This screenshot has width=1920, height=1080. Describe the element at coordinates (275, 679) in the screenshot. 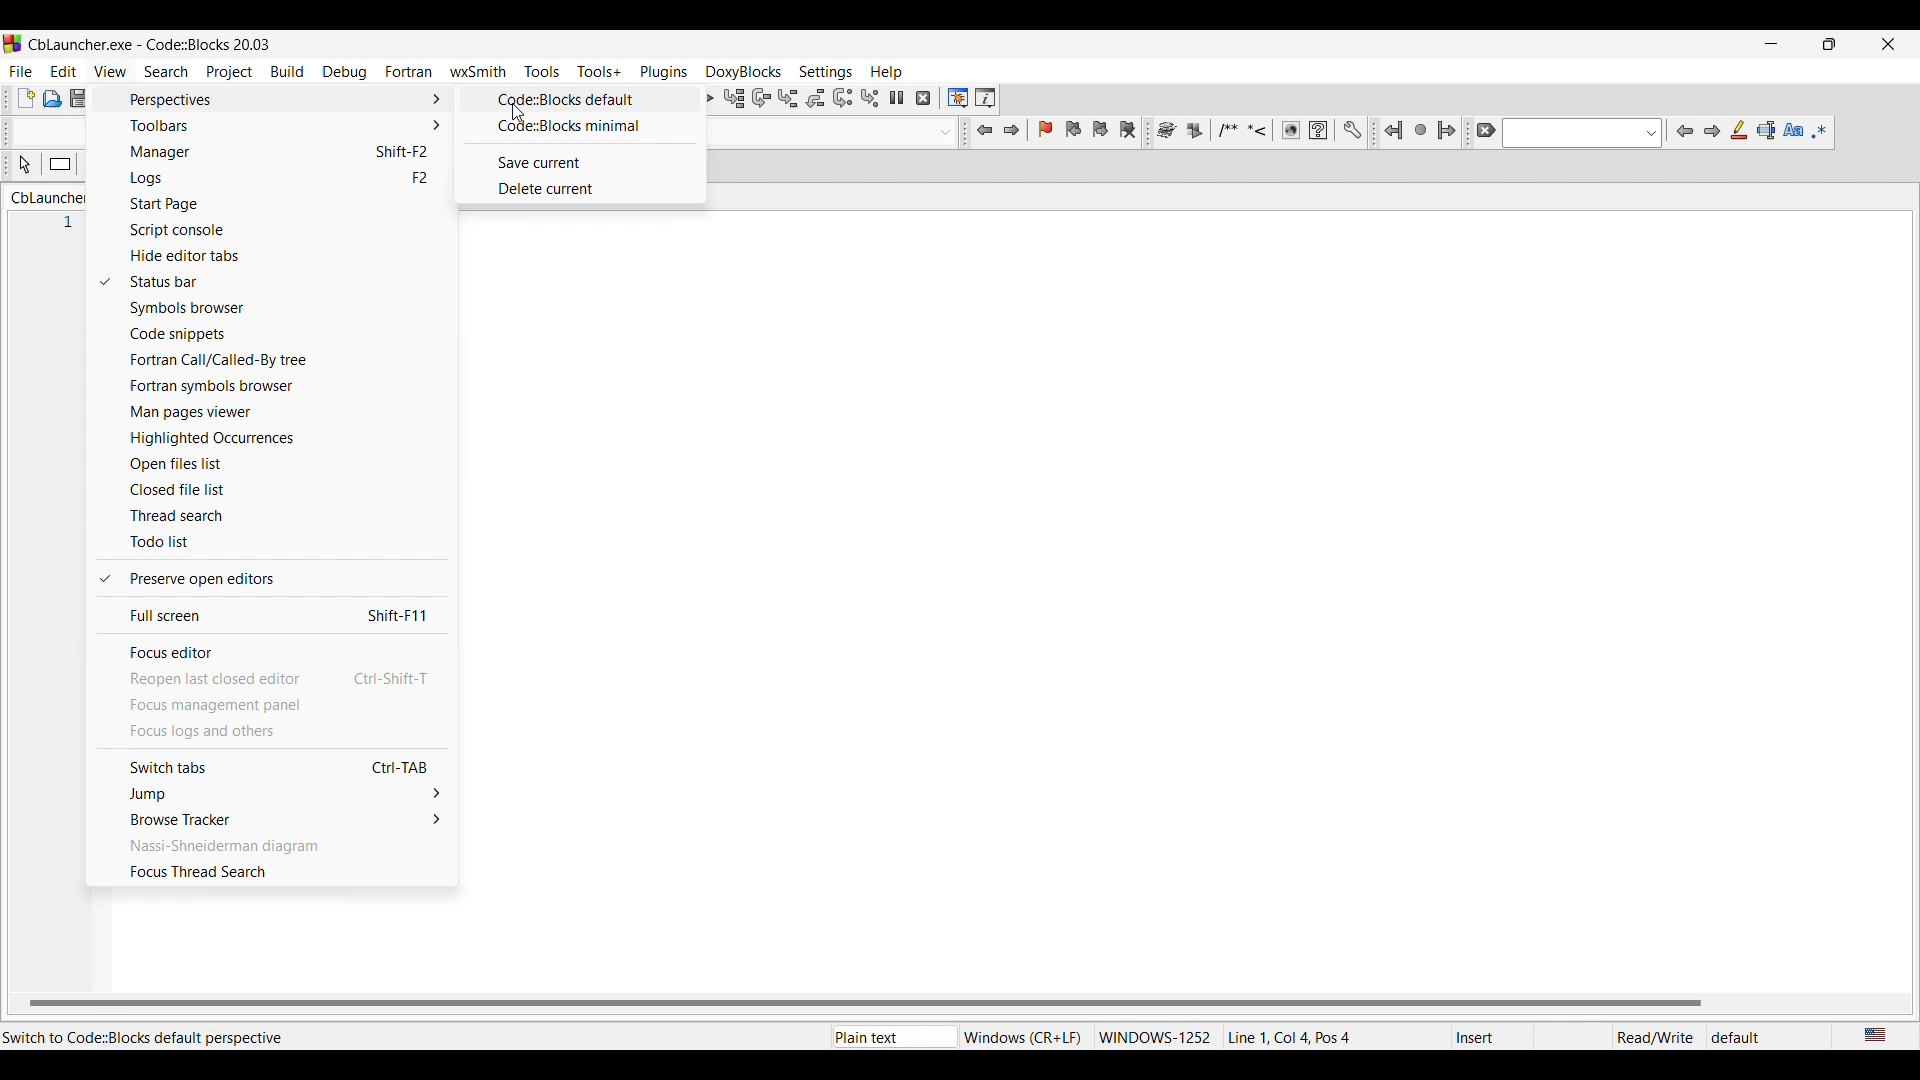

I see `Reopen last closed editor` at that location.